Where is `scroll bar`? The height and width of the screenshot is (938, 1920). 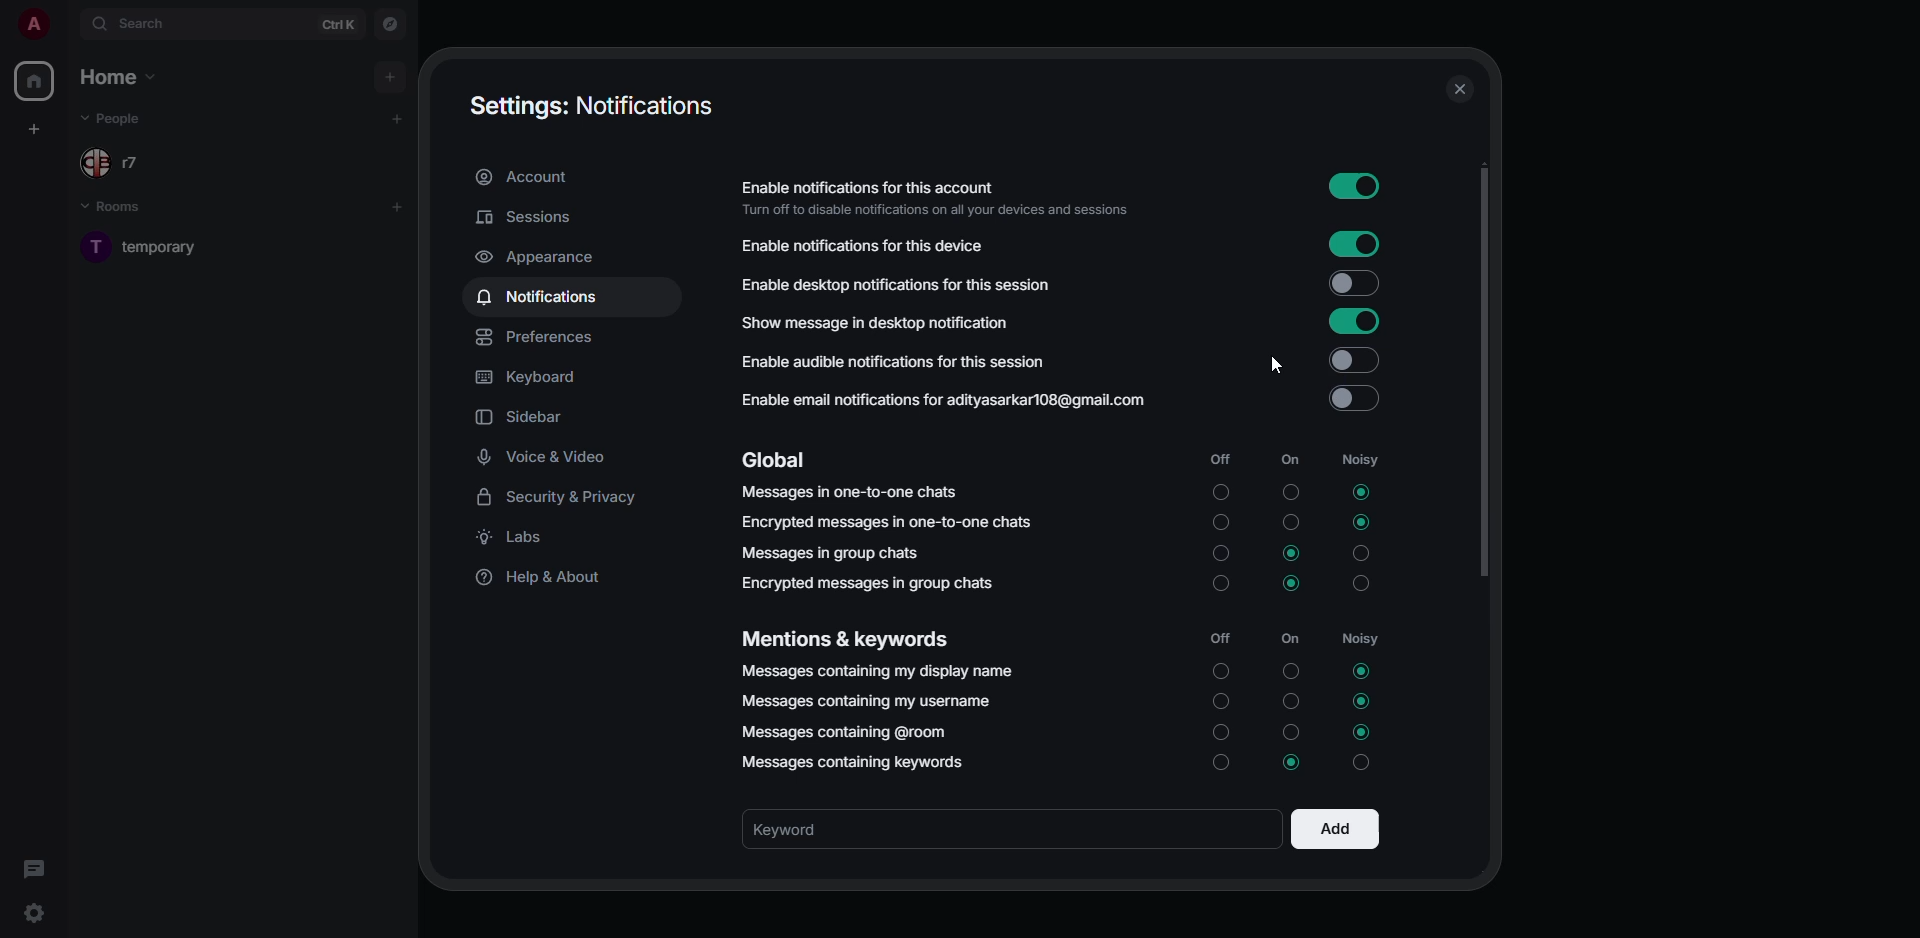
scroll bar is located at coordinates (1491, 374).